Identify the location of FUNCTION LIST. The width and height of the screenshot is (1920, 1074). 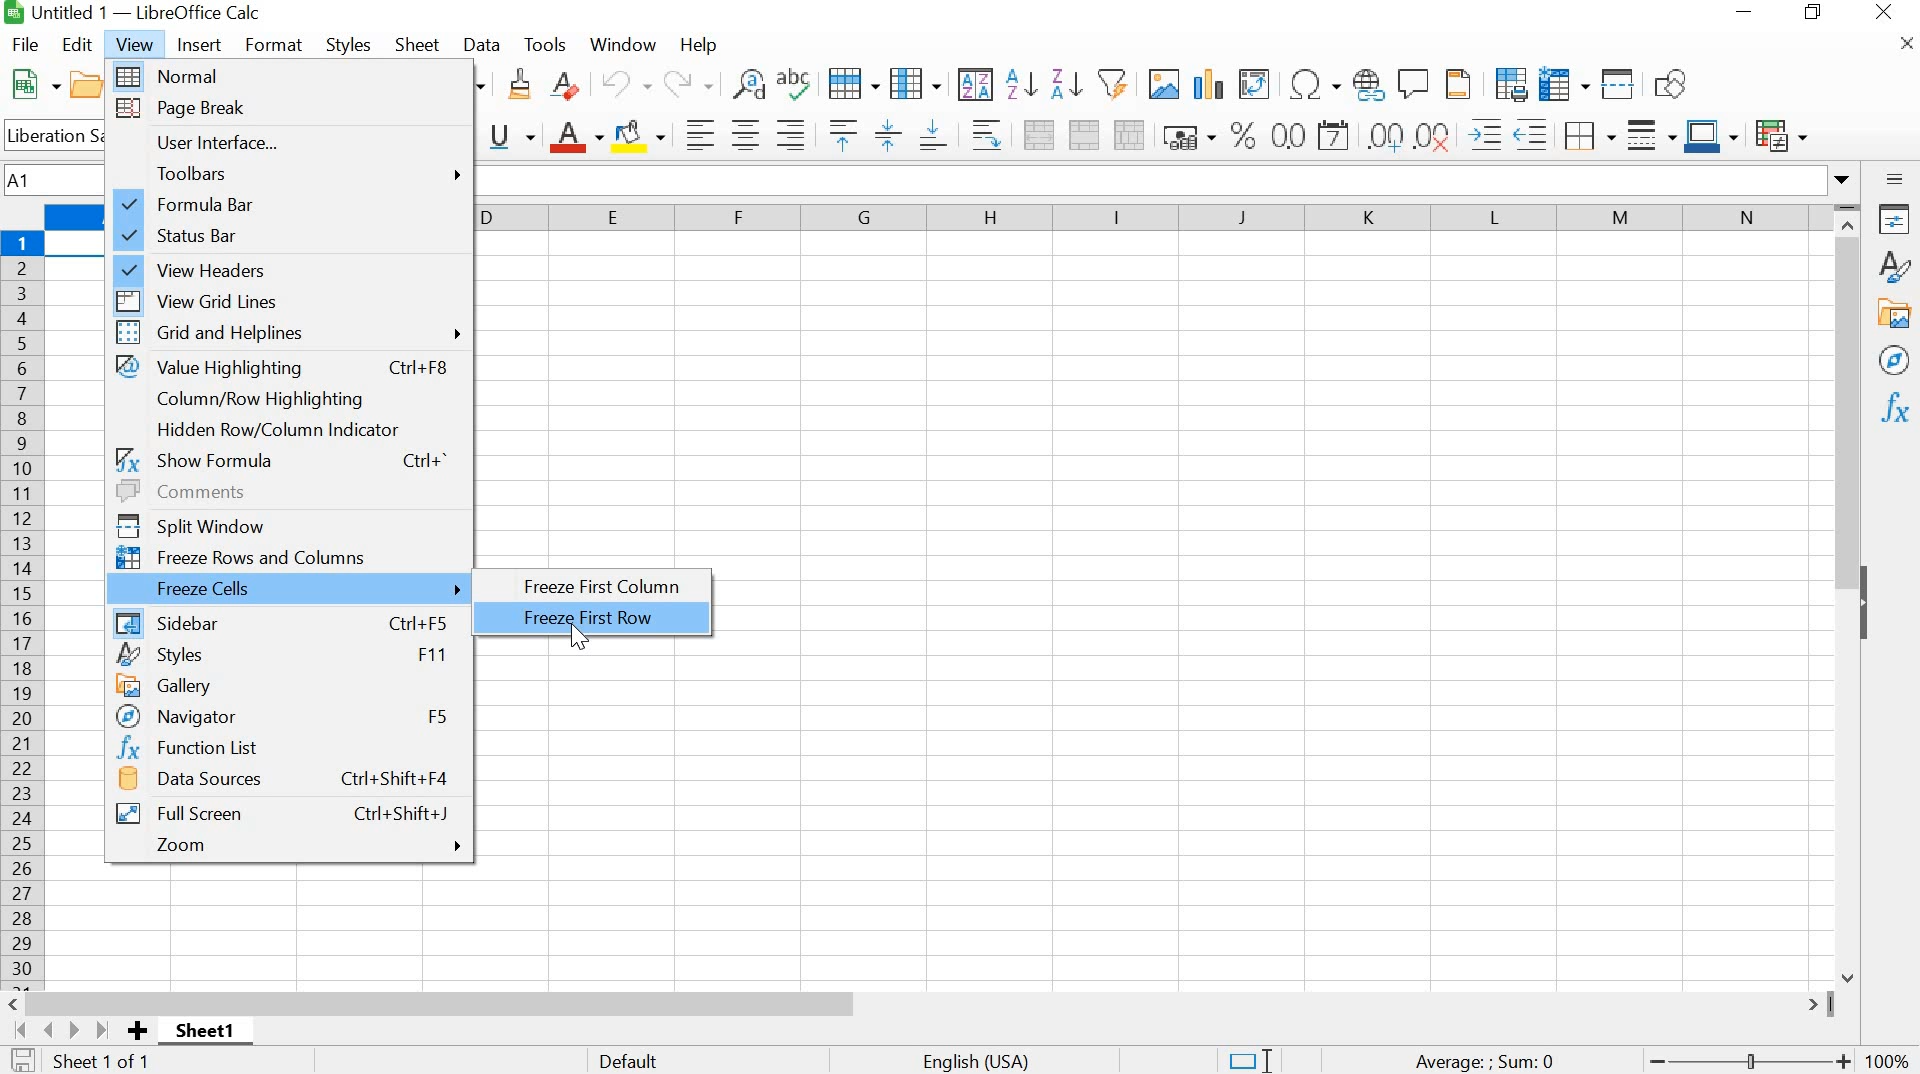
(281, 748).